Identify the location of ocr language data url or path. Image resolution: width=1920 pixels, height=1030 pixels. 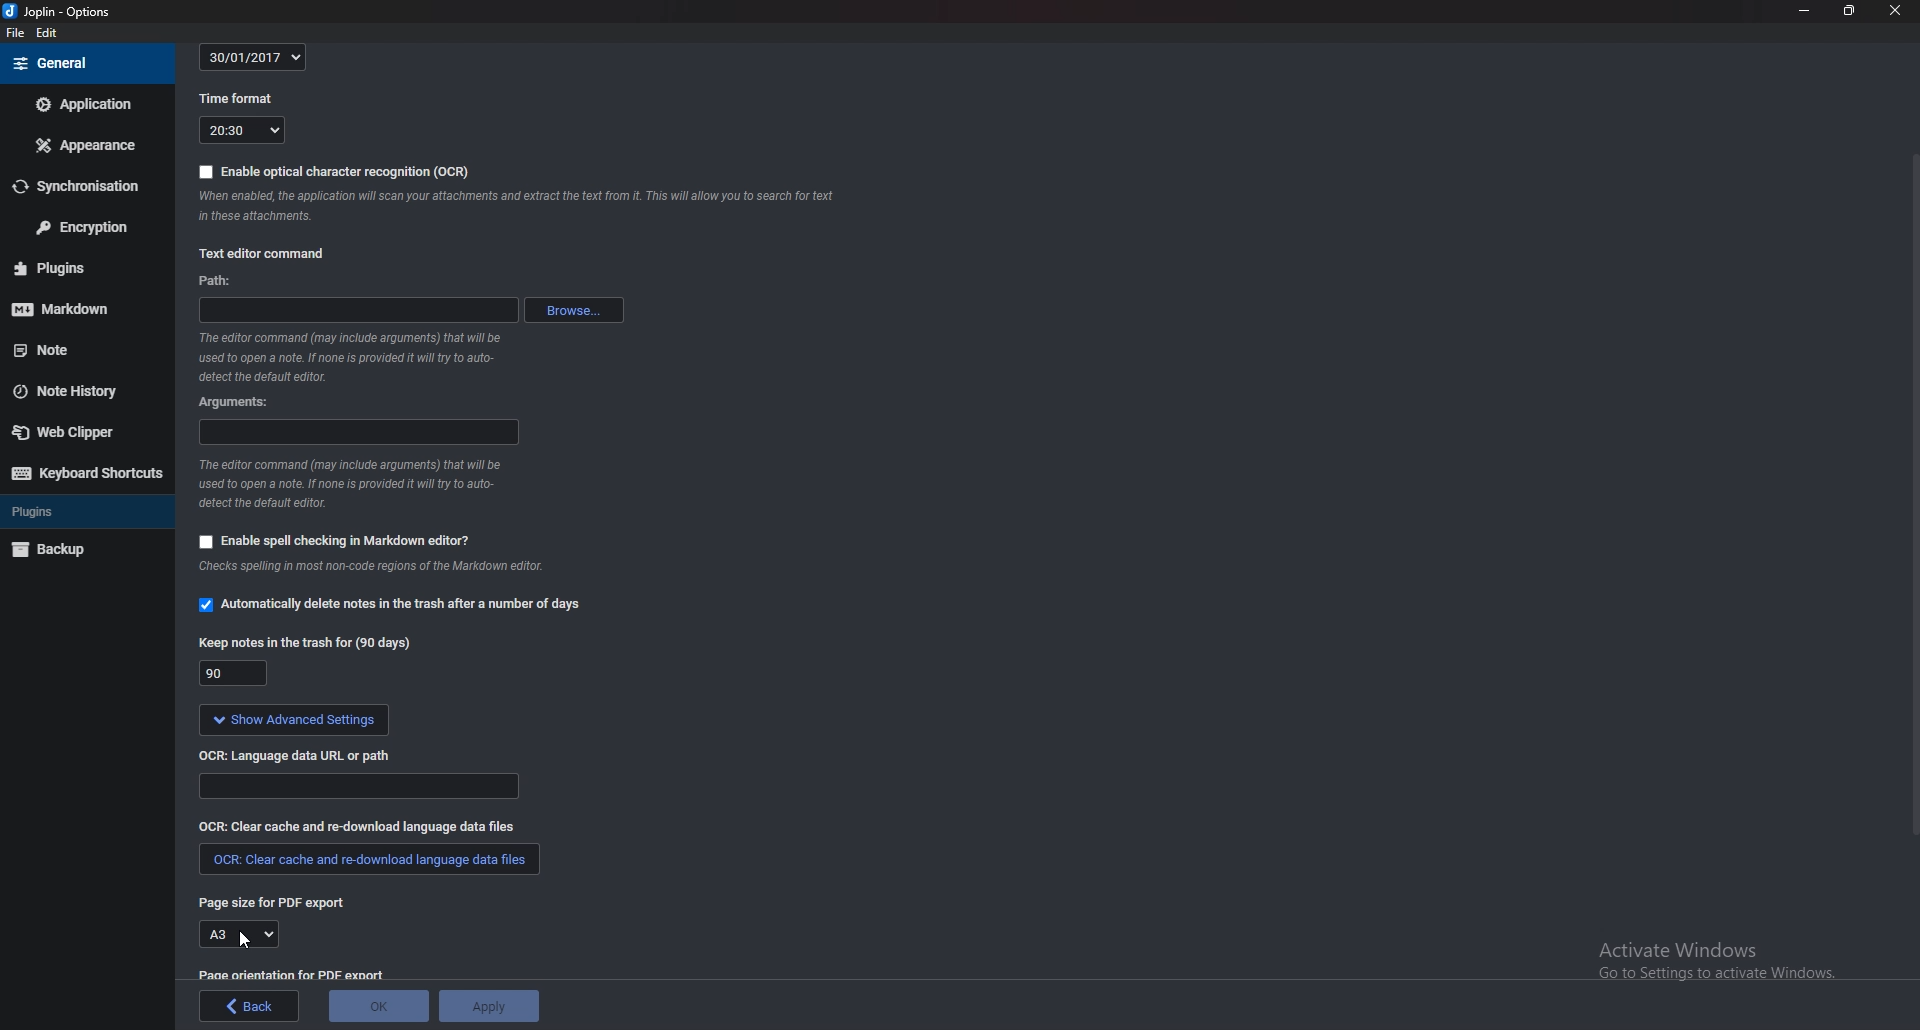
(295, 755).